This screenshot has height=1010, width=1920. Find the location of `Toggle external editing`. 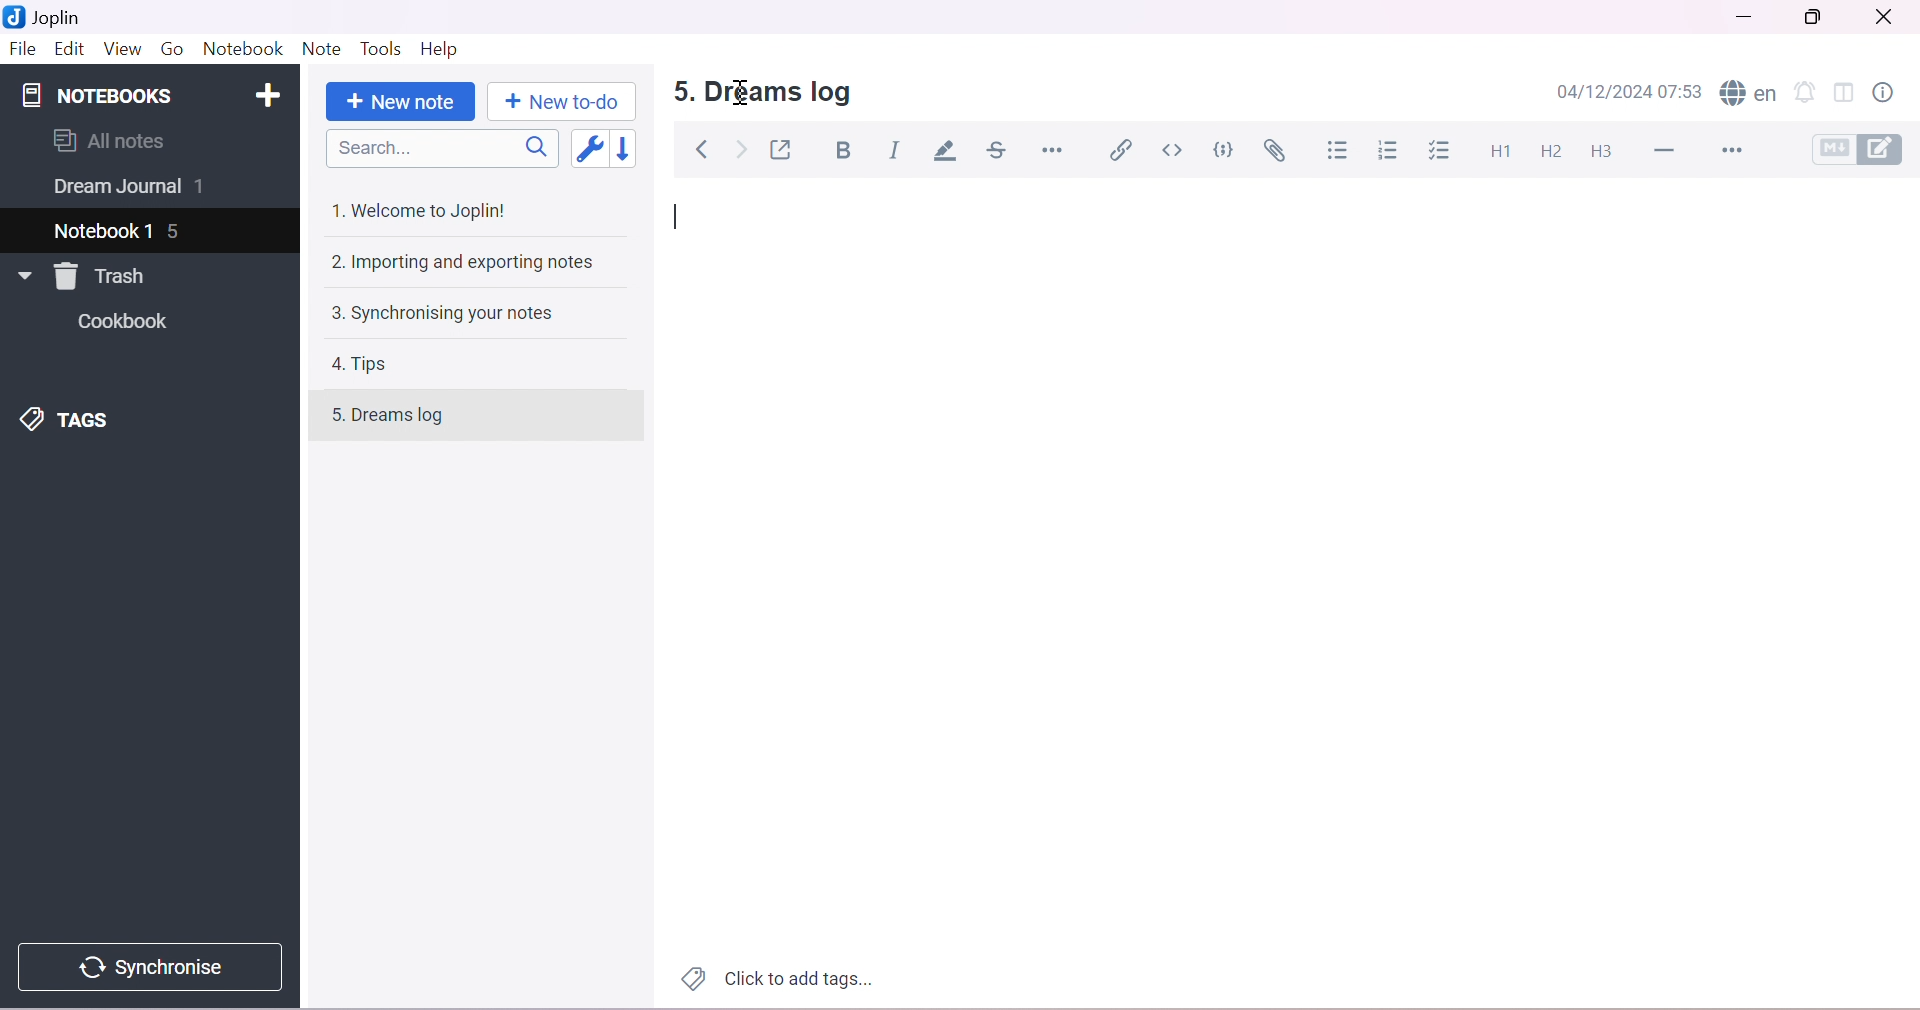

Toggle external editing is located at coordinates (785, 150).